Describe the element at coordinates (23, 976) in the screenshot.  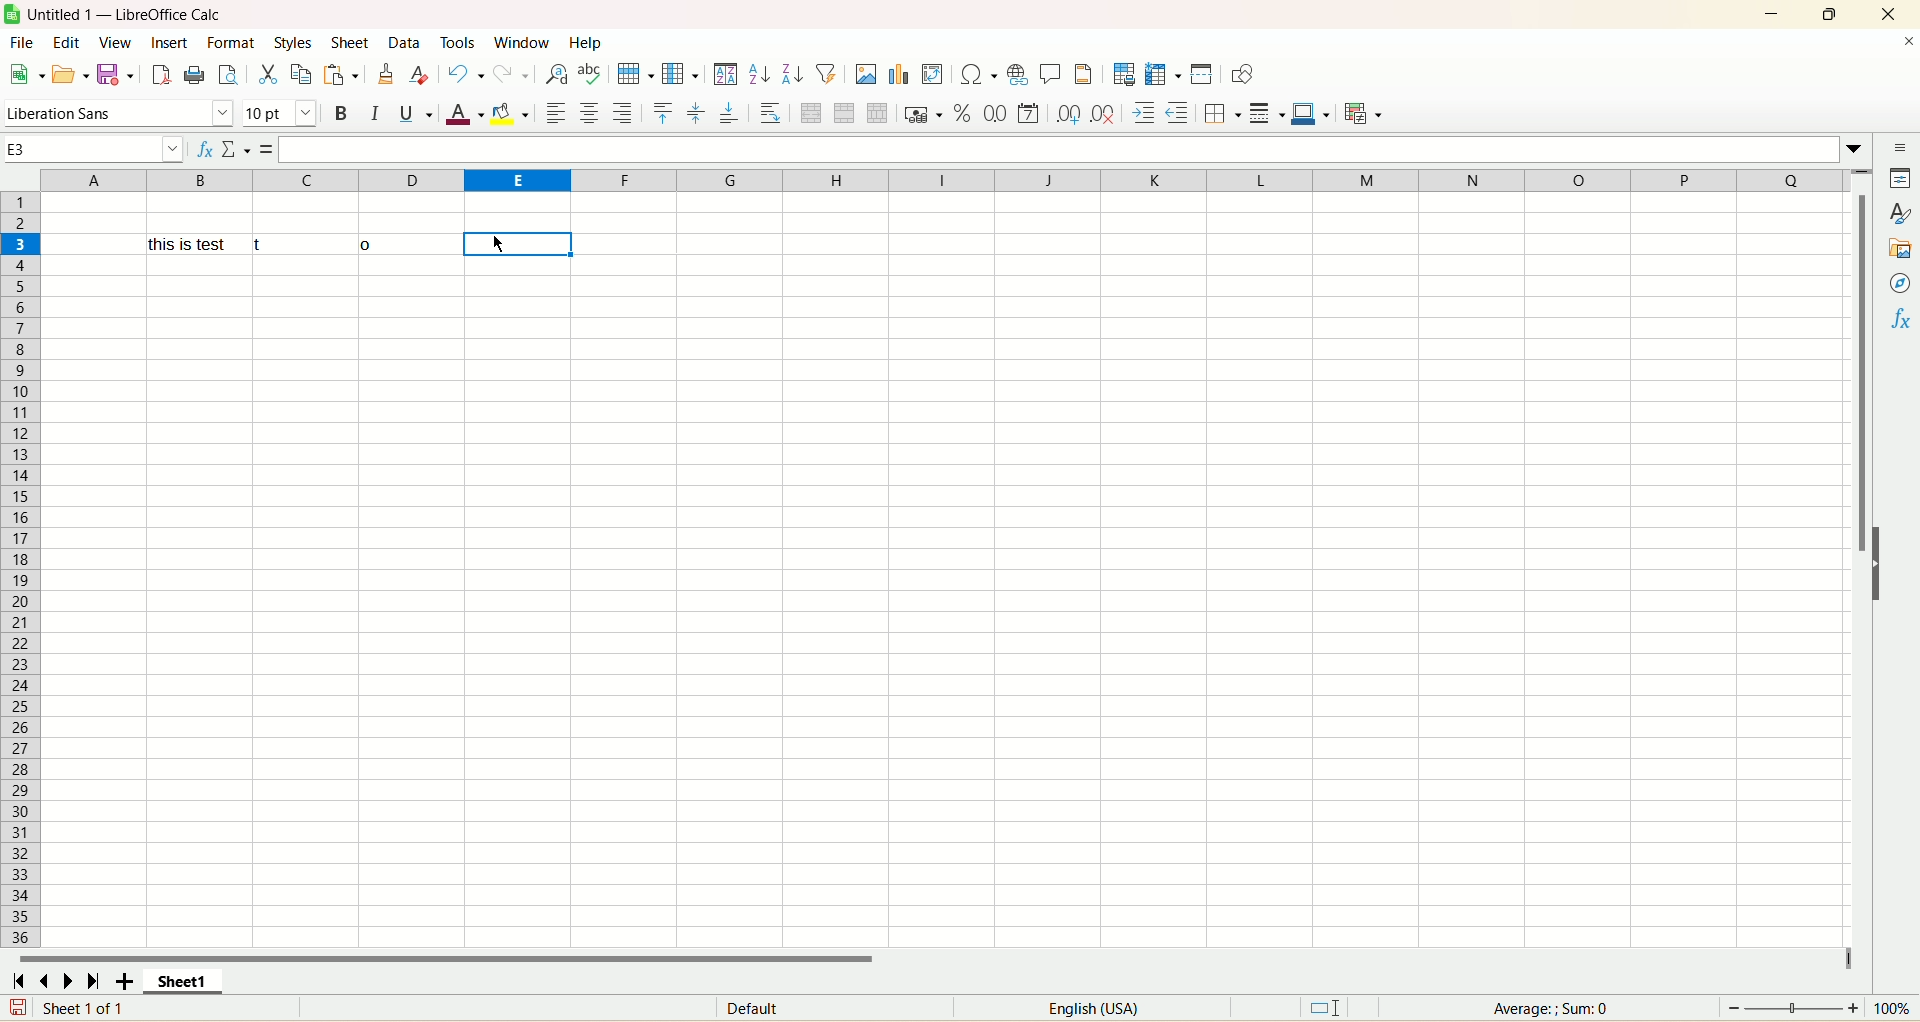
I see `scroll to first sheet` at that location.